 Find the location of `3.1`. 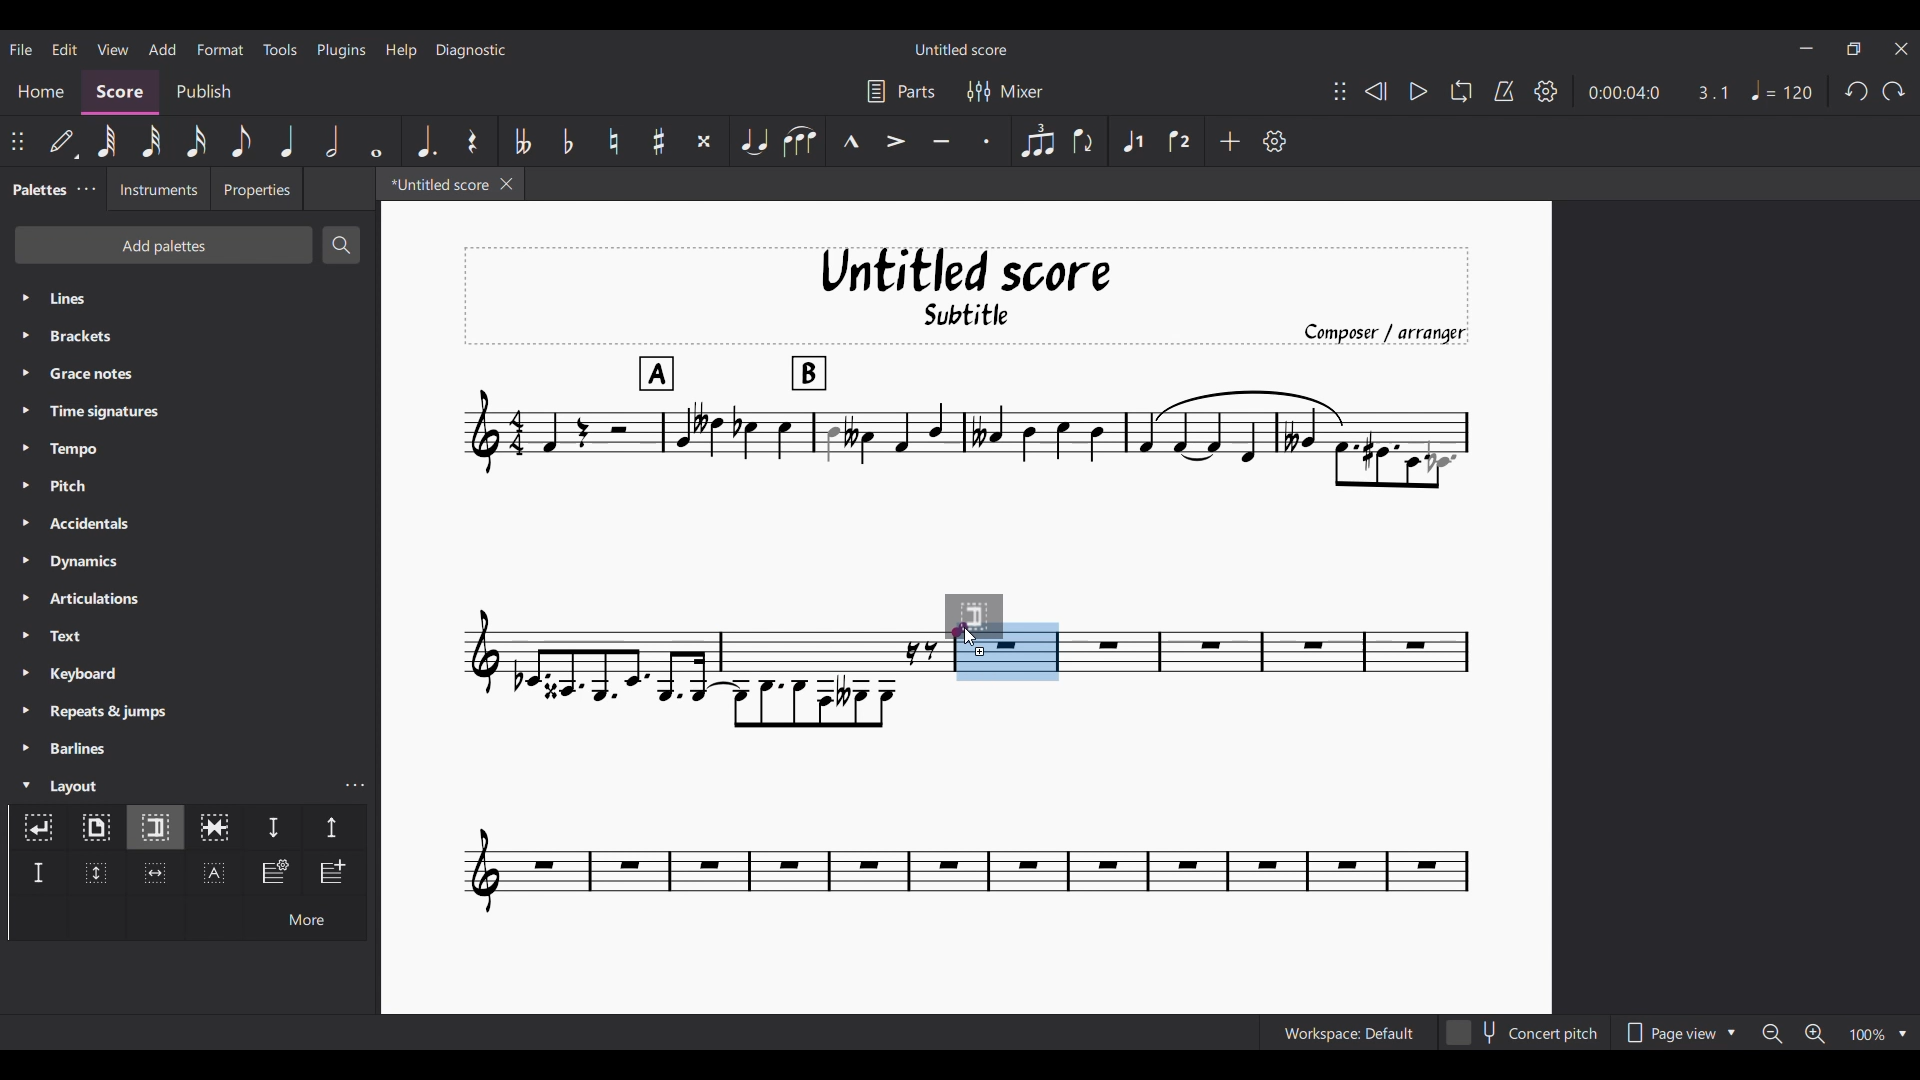

3.1 is located at coordinates (1712, 92).